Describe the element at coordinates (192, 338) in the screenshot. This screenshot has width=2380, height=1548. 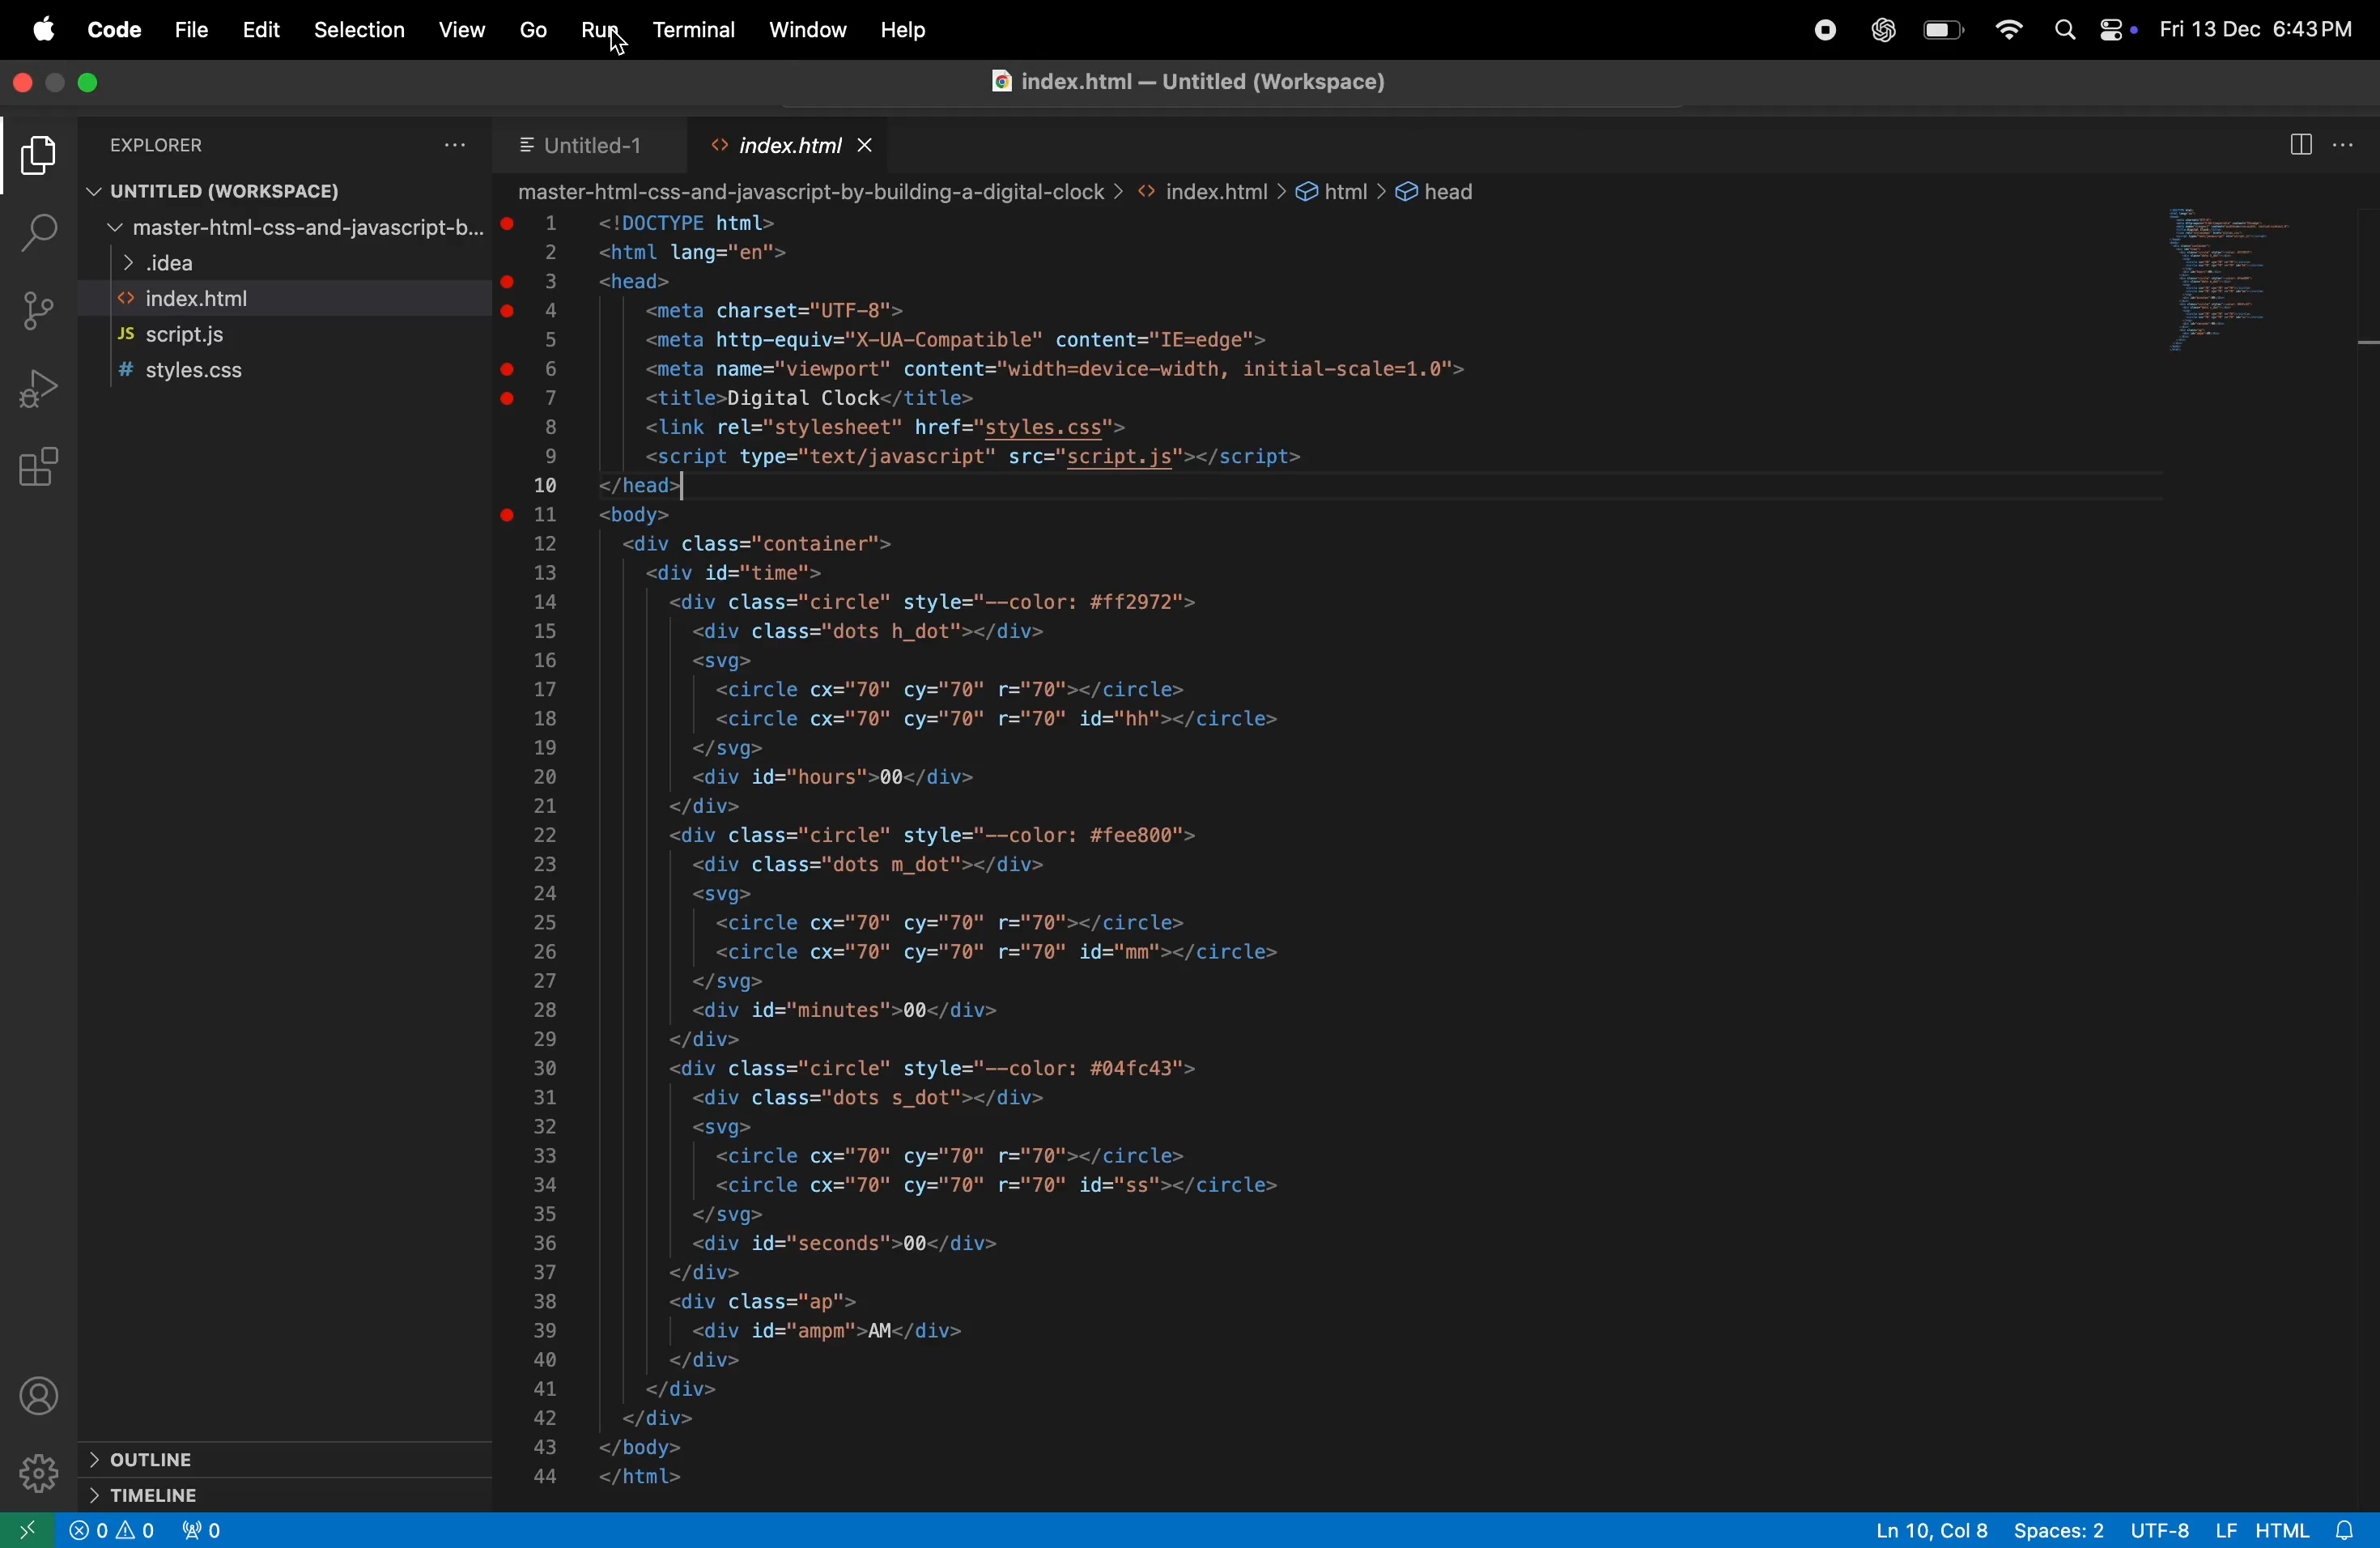
I see `Script.js` at that location.